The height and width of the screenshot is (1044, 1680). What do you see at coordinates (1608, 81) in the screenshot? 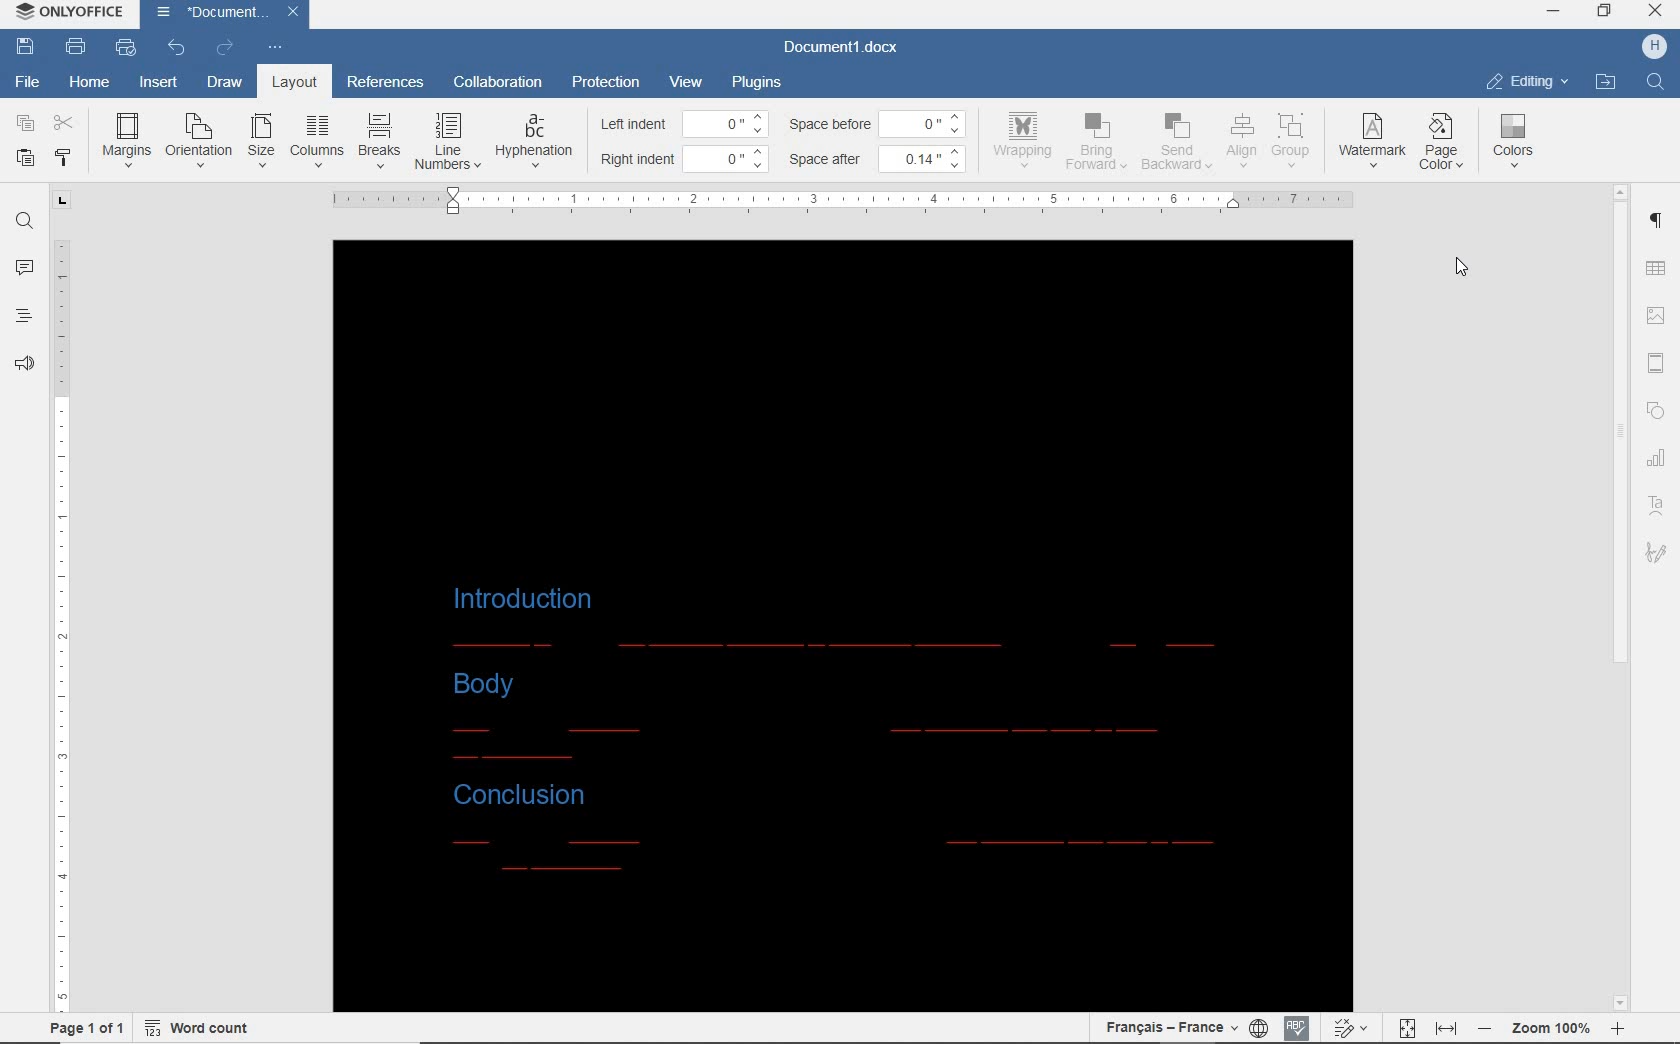
I see `OPEN FILE LOCATION` at bounding box center [1608, 81].